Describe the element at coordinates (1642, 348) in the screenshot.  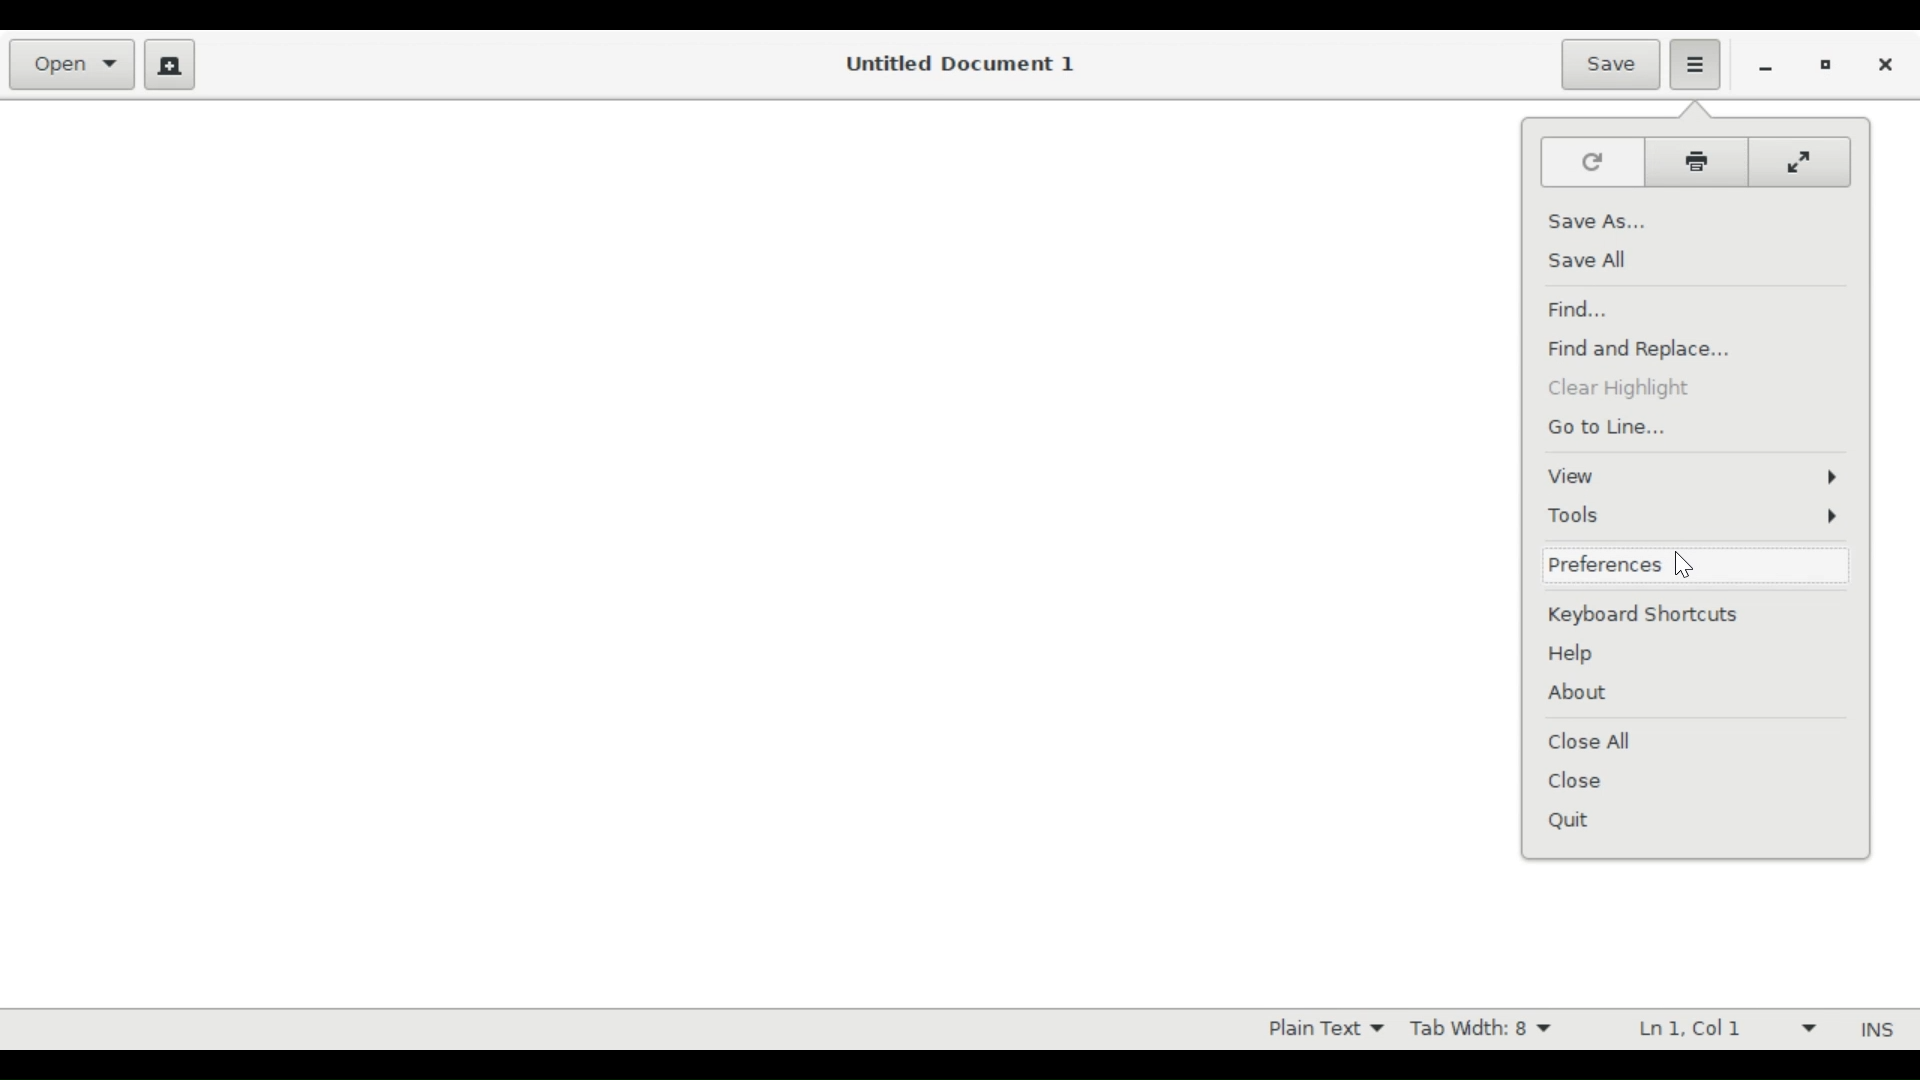
I see `Find and Replace` at that location.